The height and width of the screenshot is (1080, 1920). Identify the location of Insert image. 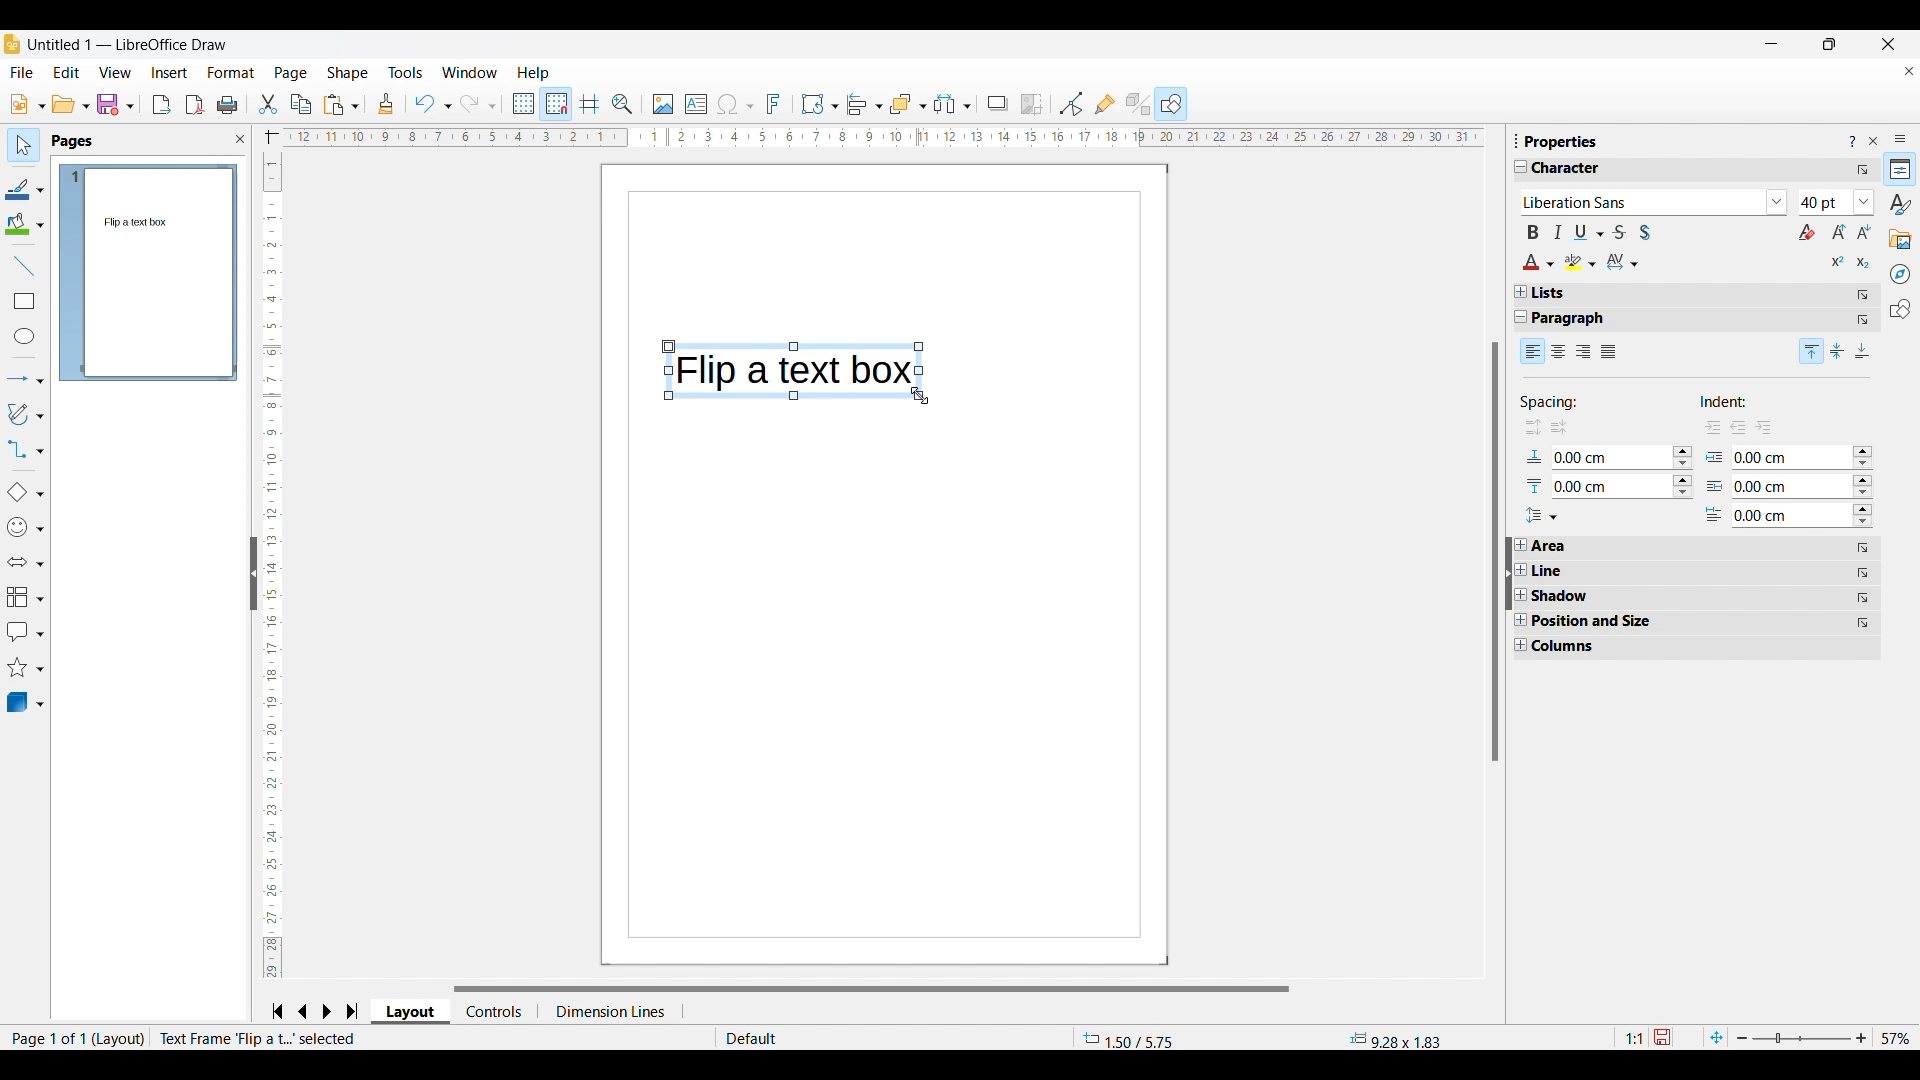
(664, 105).